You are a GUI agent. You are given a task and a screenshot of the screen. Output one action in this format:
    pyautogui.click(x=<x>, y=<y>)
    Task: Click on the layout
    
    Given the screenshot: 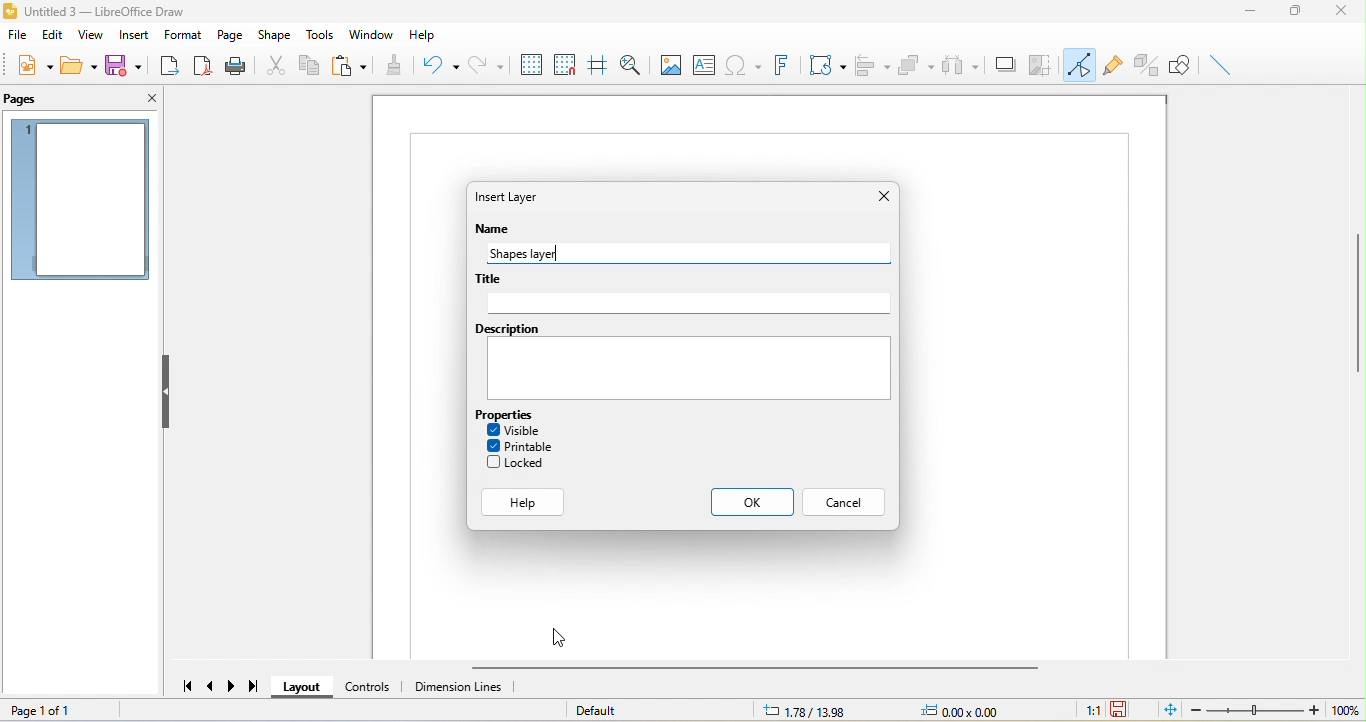 What is the action you would take?
    pyautogui.click(x=302, y=688)
    